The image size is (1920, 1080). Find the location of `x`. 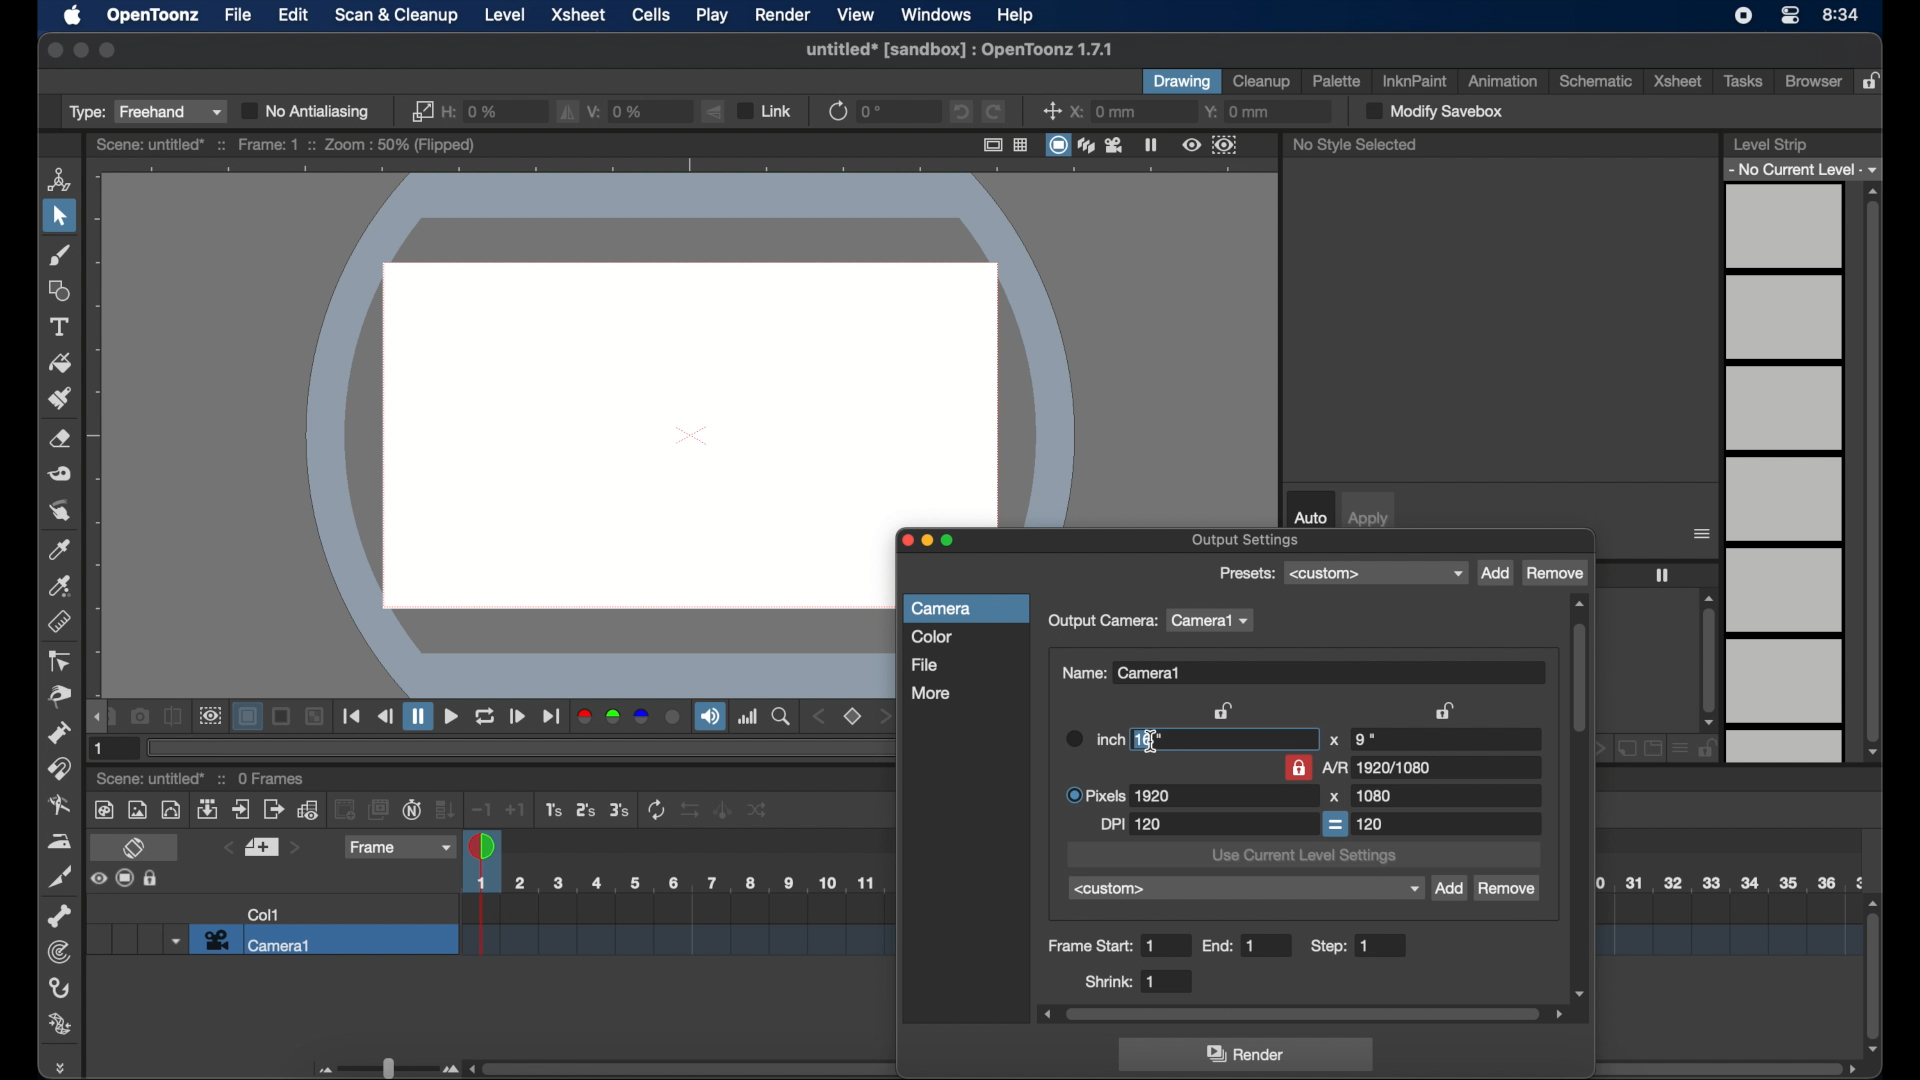

x is located at coordinates (1334, 741).